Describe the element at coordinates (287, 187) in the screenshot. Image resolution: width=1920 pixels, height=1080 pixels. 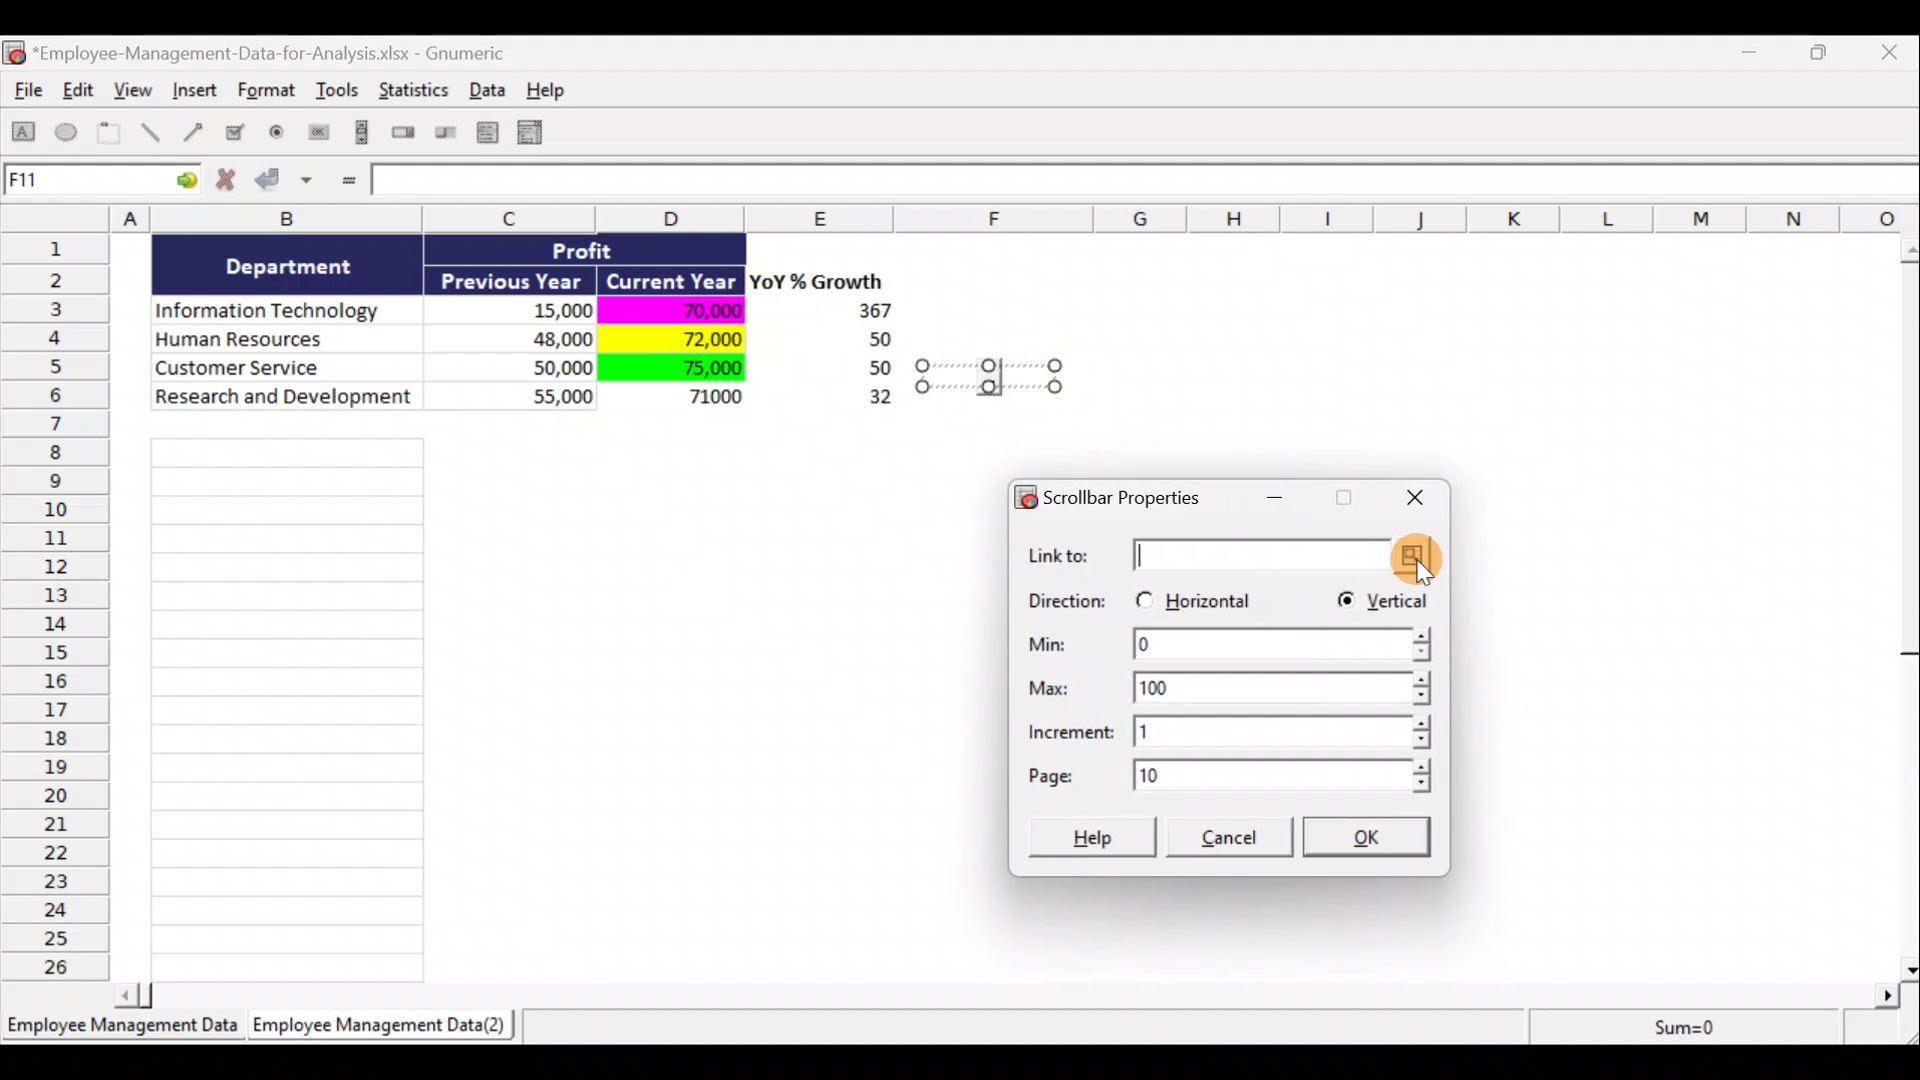
I see `Accept changes` at that location.